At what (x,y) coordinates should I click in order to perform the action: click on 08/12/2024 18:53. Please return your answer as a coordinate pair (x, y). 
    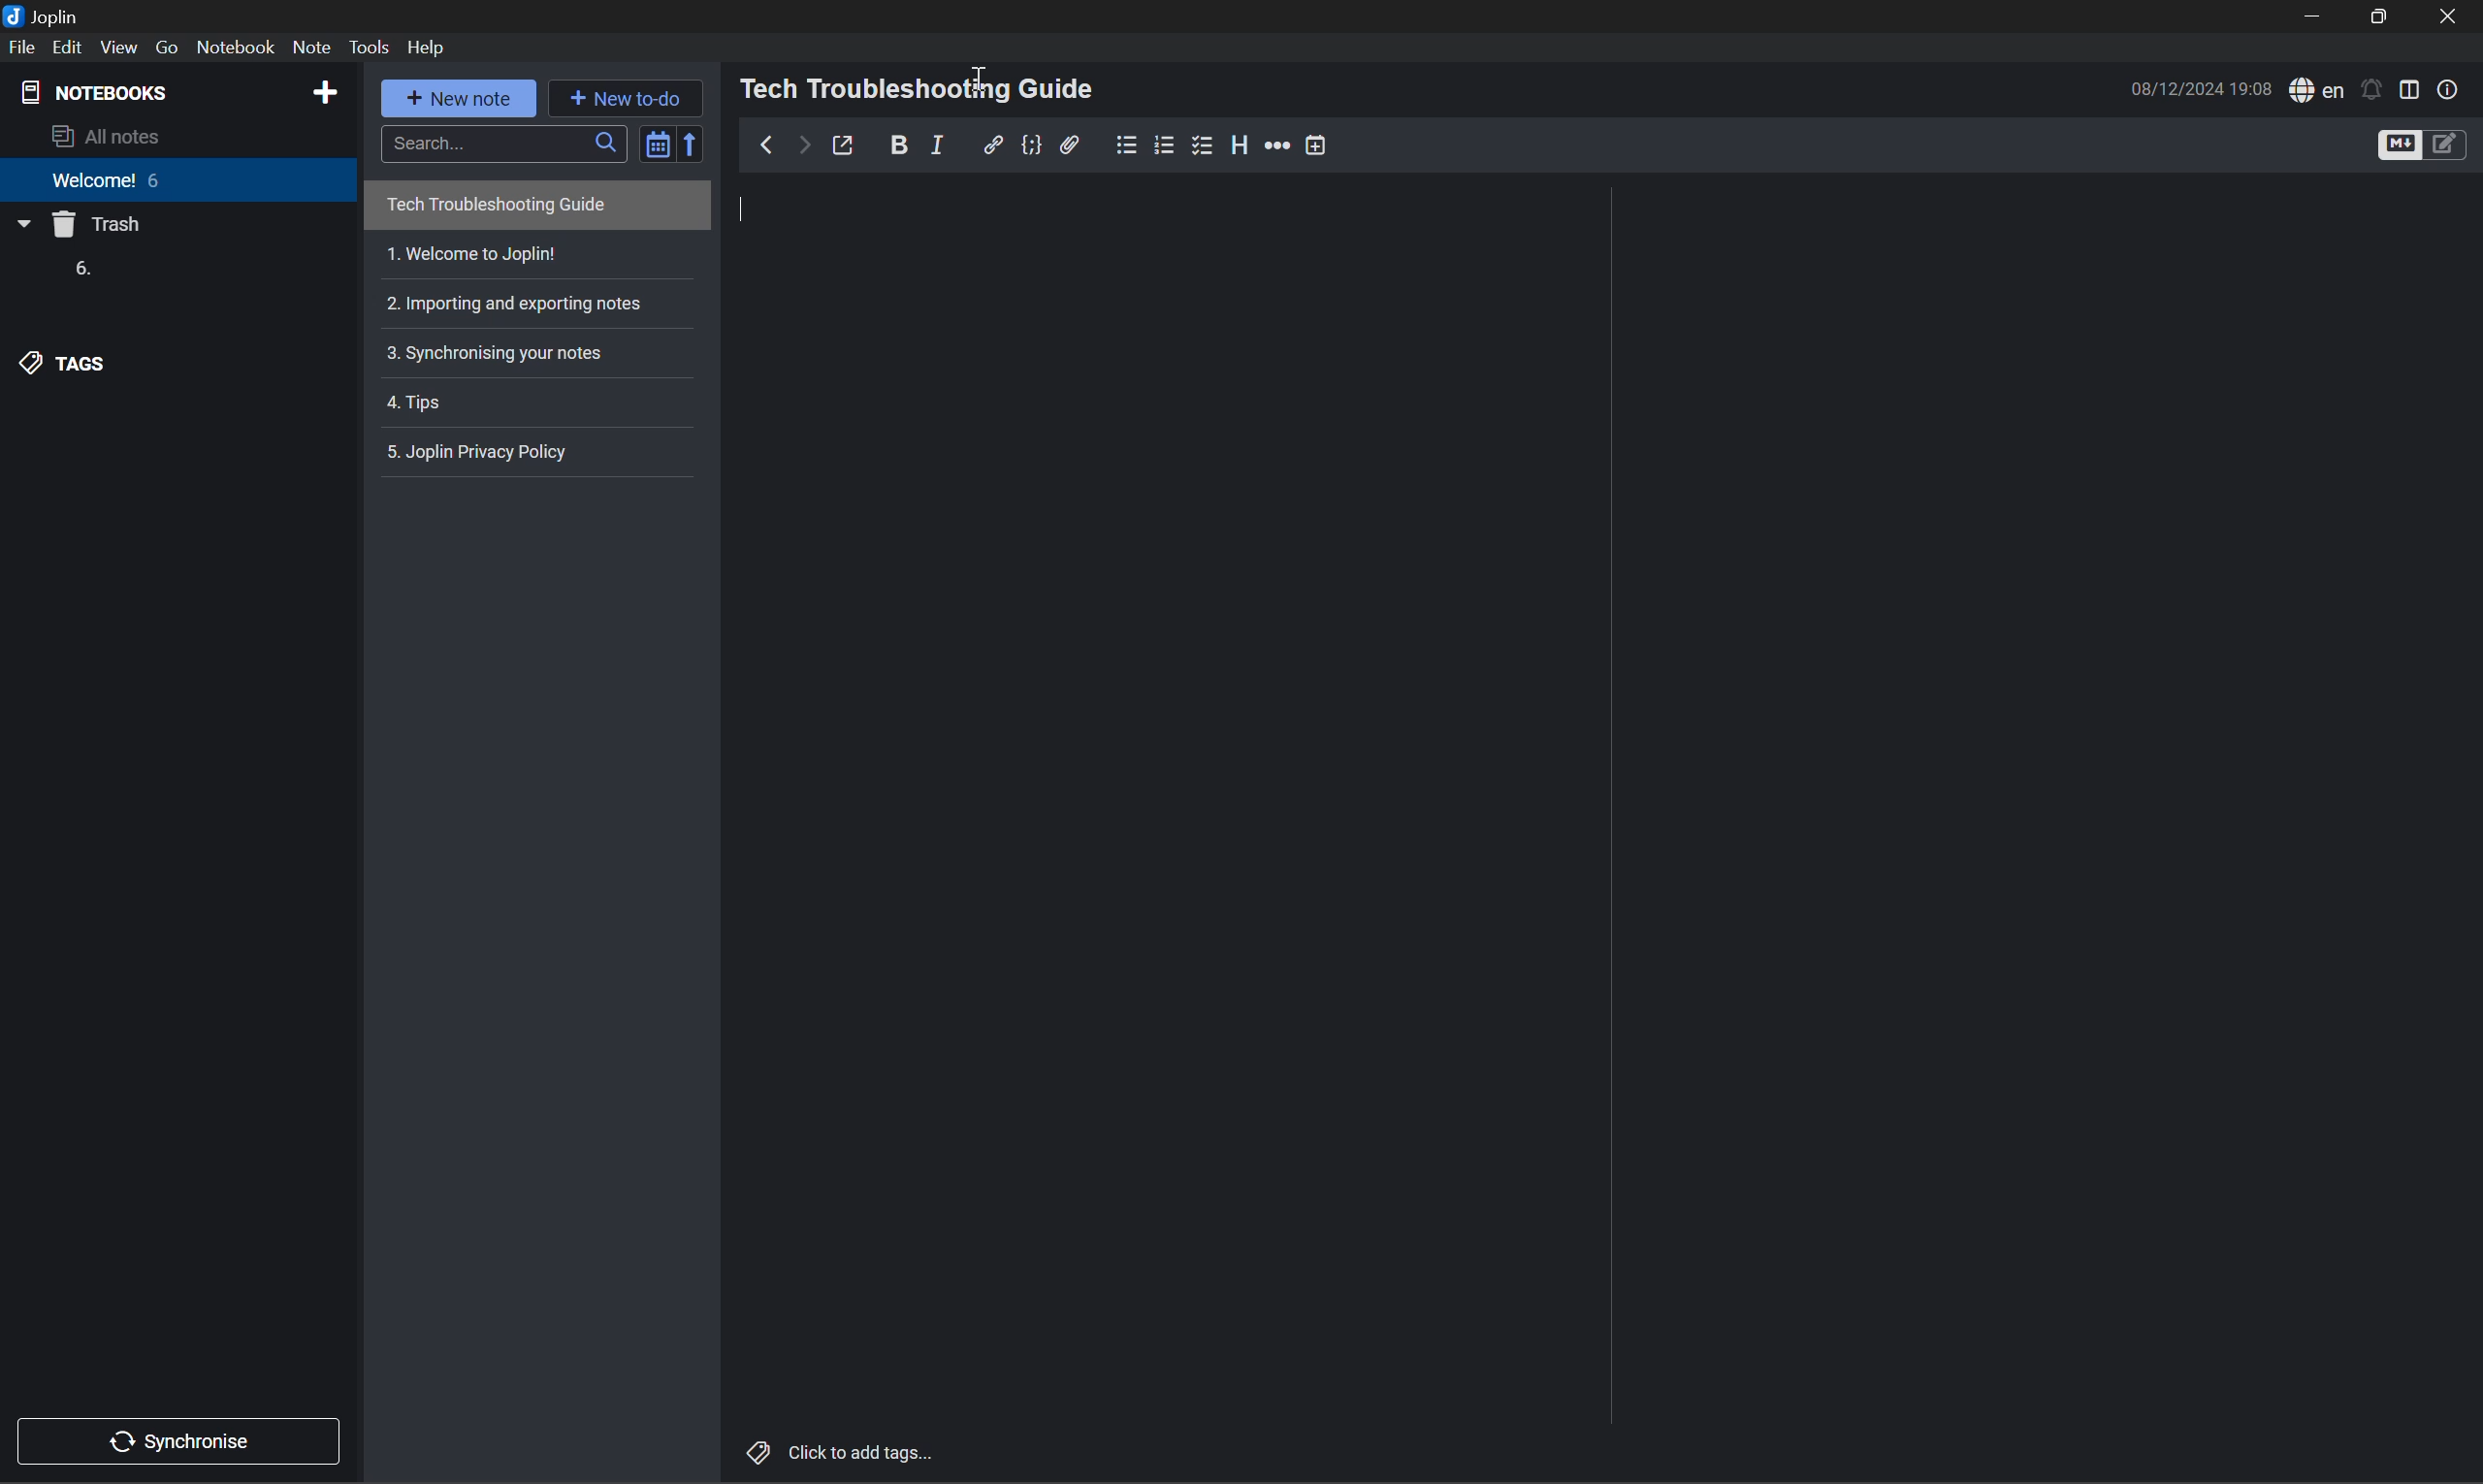
    Looking at the image, I should click on (2201, 88).